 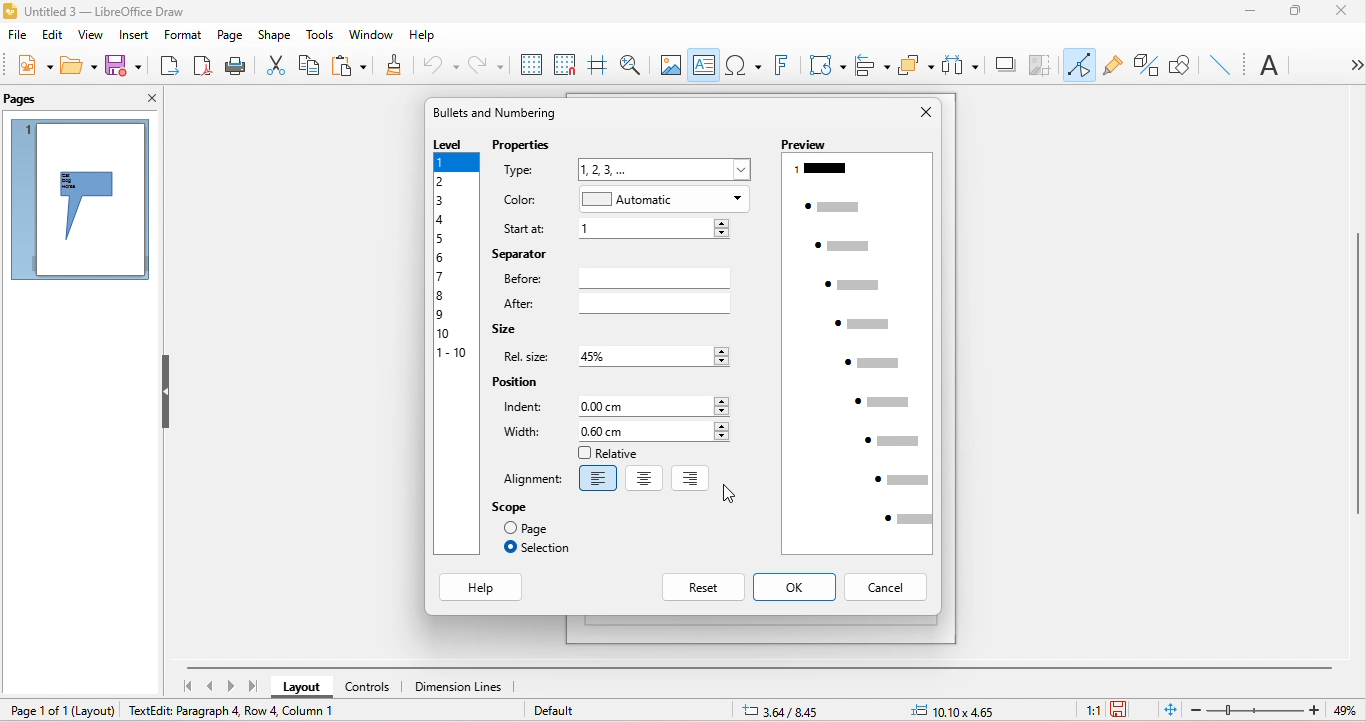 What do you see at coordinates (374, 686) in the screenshot?
I see `controls` at bounding box center [374, 686].